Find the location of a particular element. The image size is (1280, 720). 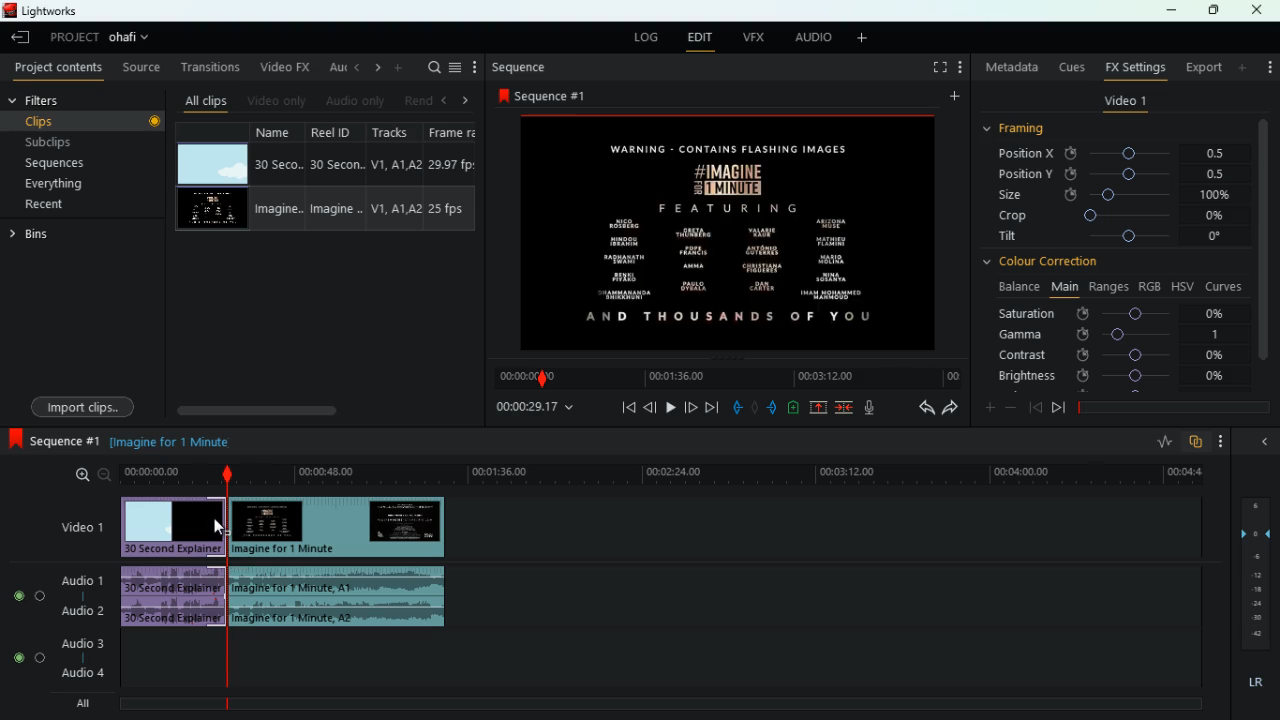

video is located at coordinates (210, 211).